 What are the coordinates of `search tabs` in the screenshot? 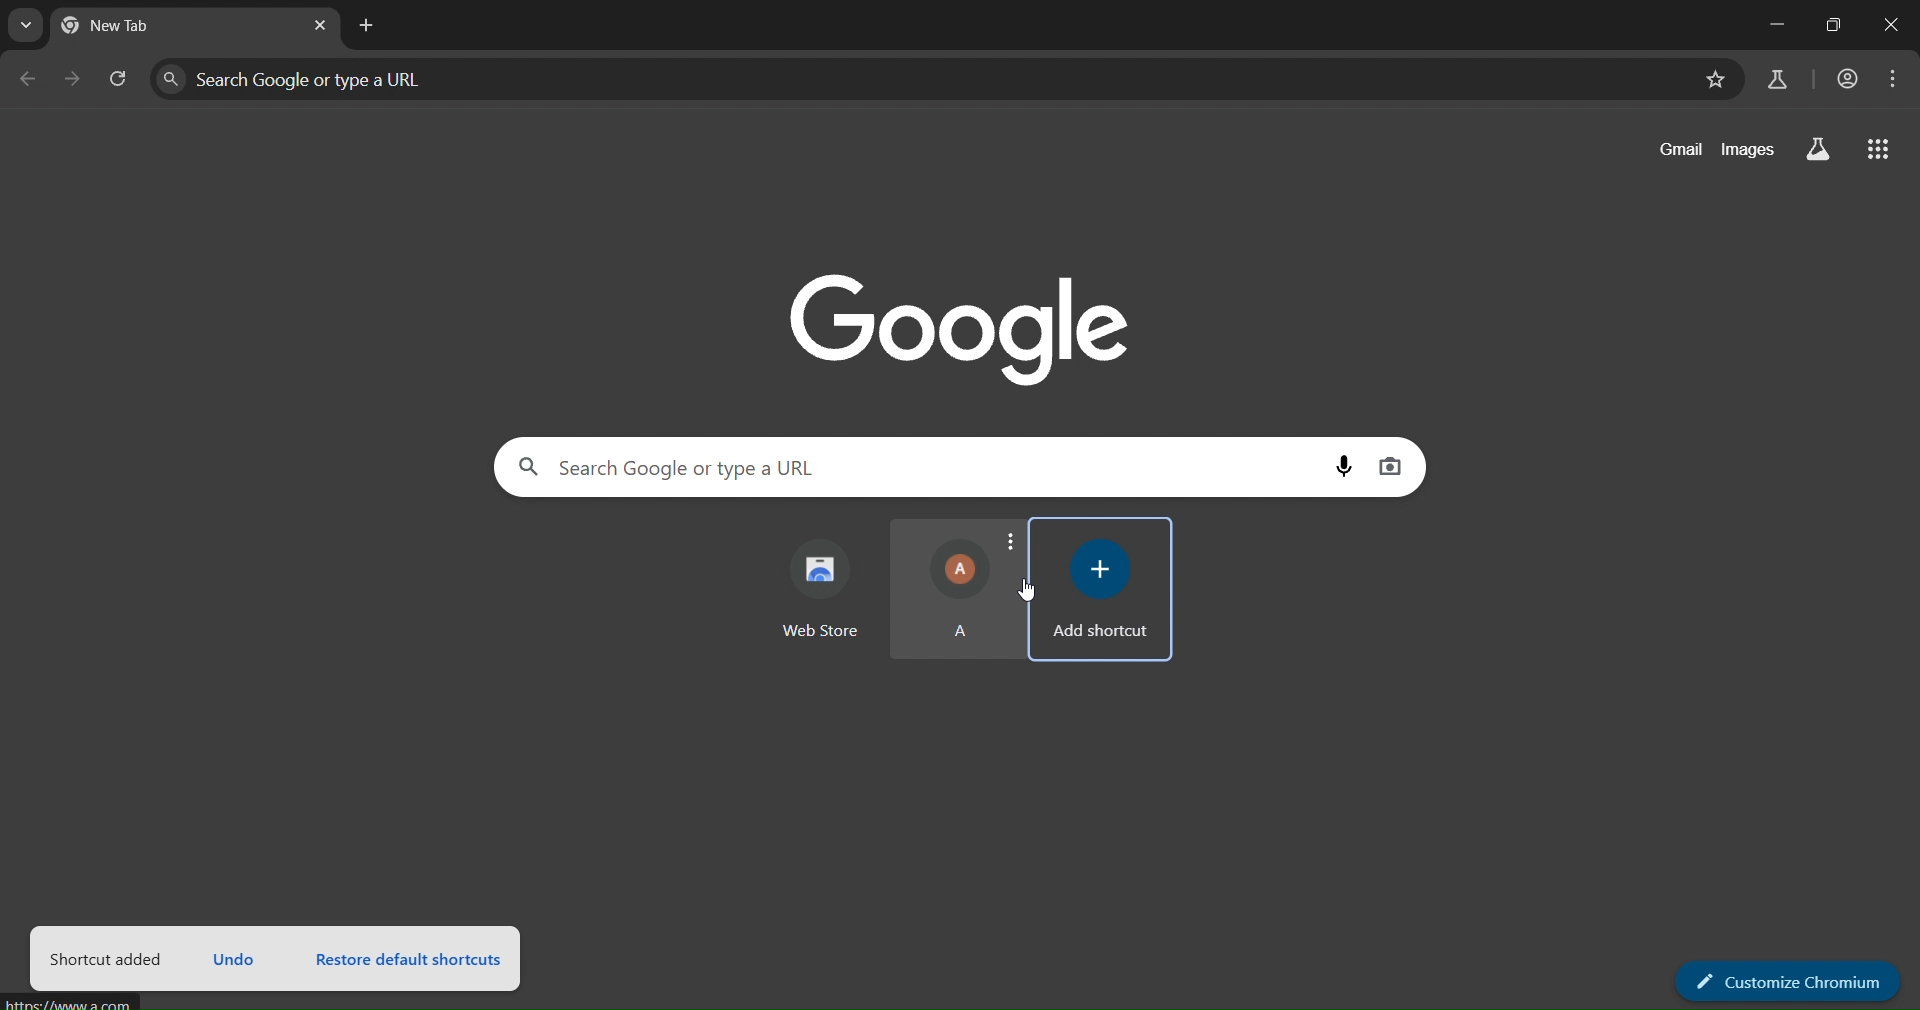 It's located at (31, 26).